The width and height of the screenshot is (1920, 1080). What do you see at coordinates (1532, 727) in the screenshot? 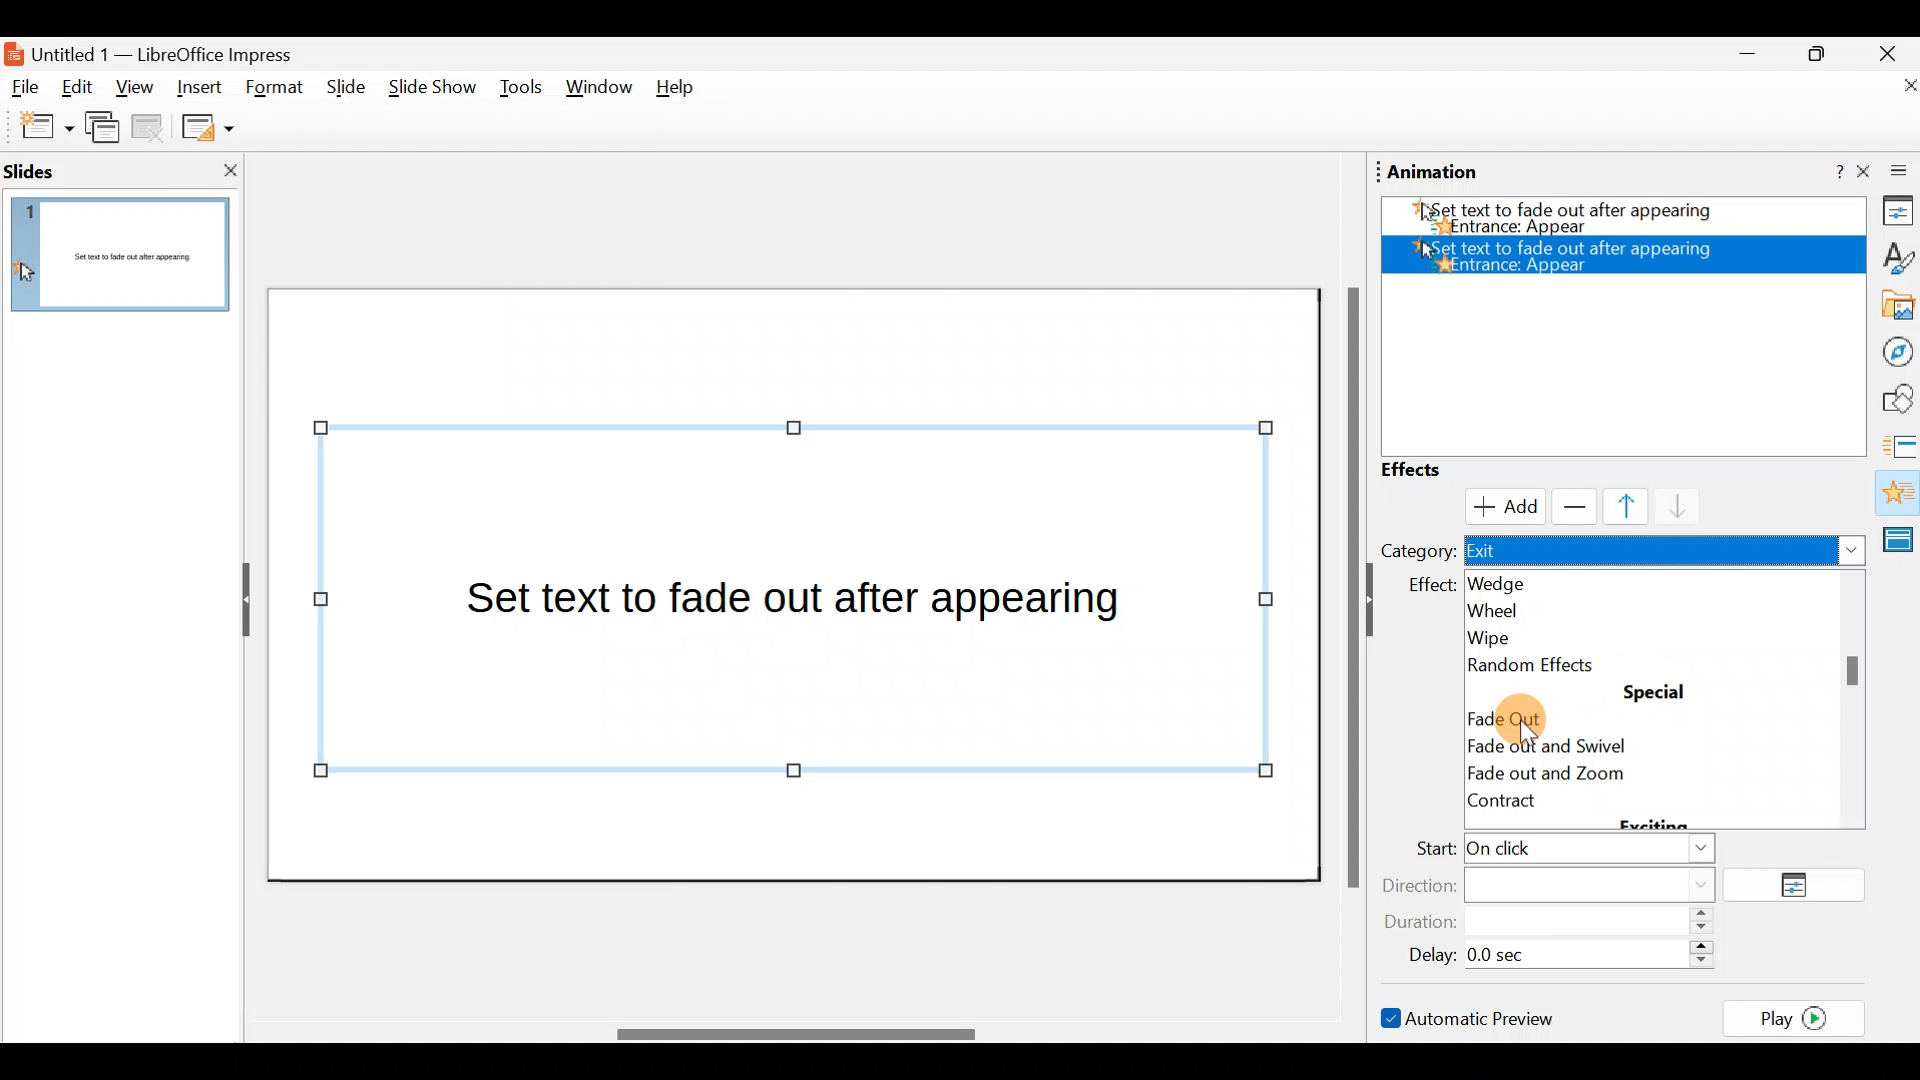
I see `cursor` at bounding box center [1532, 727].